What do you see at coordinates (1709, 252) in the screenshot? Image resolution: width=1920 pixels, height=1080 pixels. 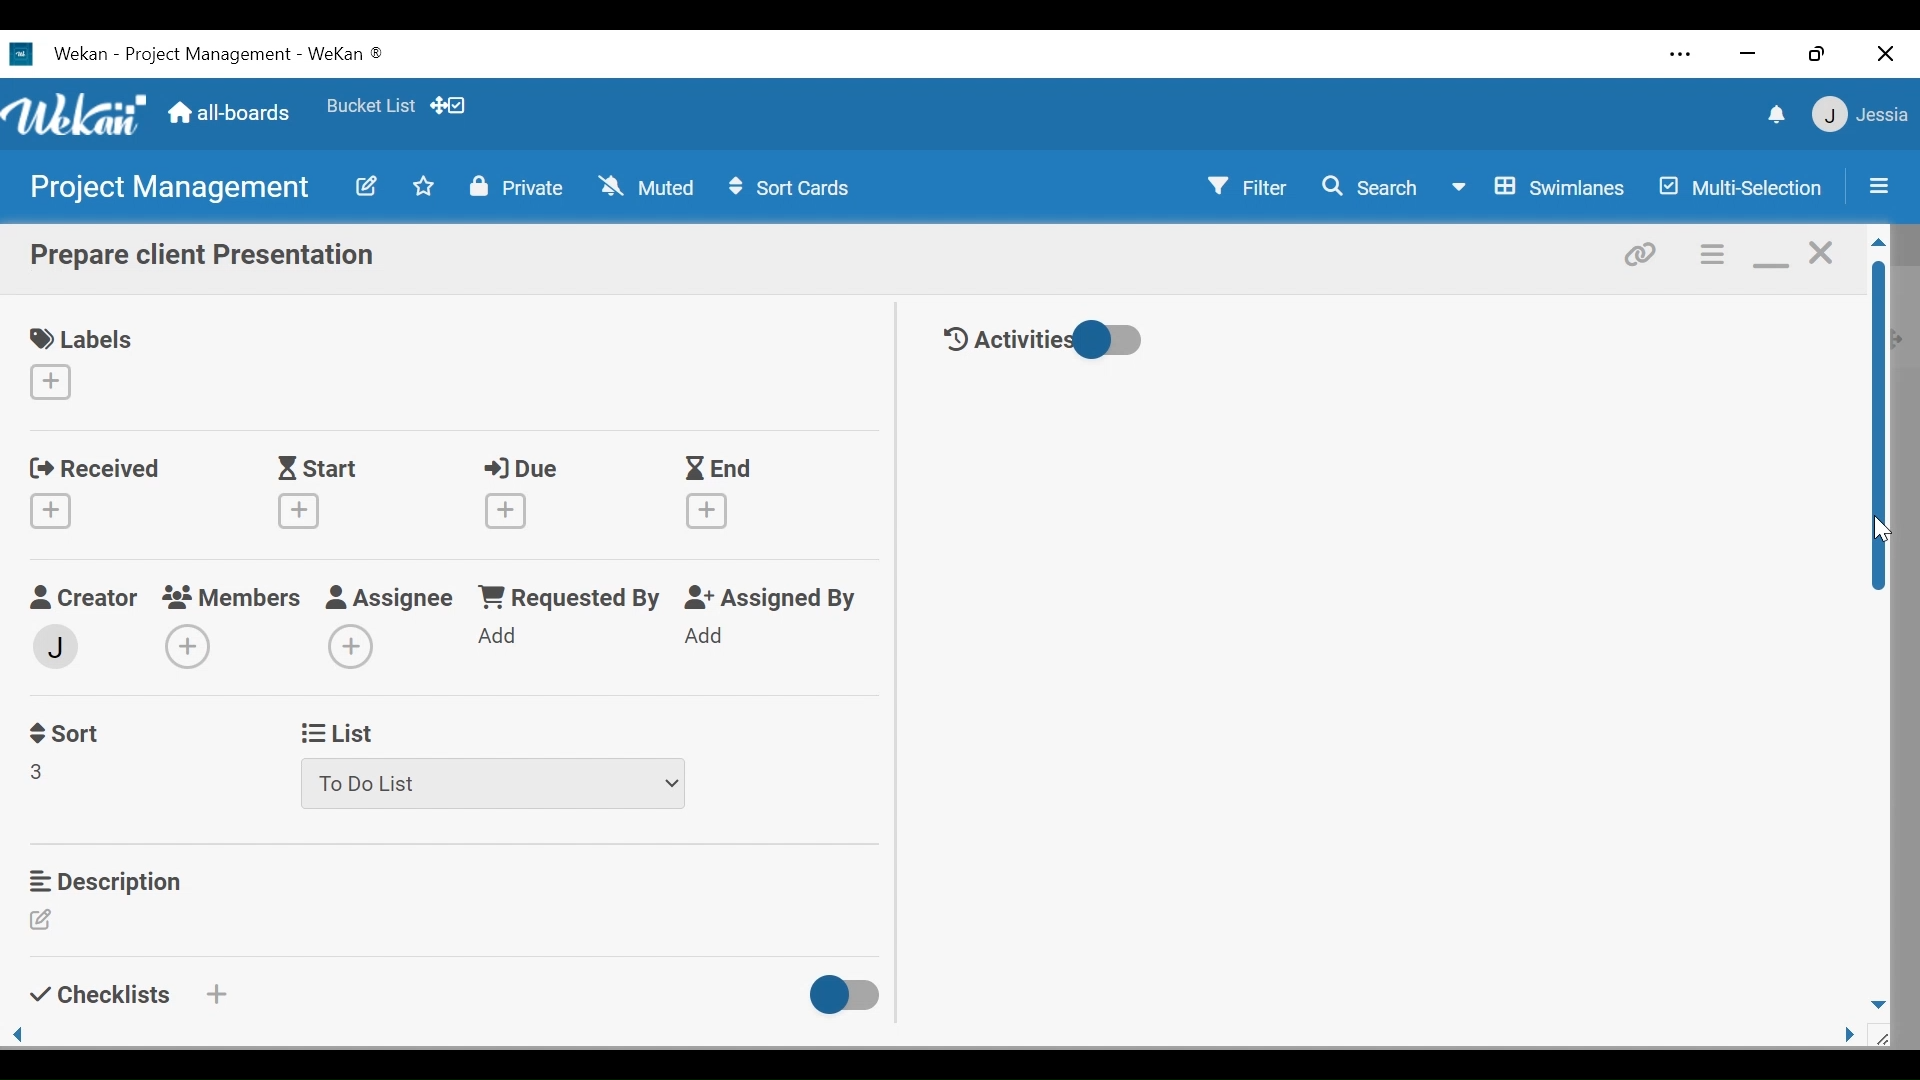 I see `Card actions` at bounding box center [1709, 252].